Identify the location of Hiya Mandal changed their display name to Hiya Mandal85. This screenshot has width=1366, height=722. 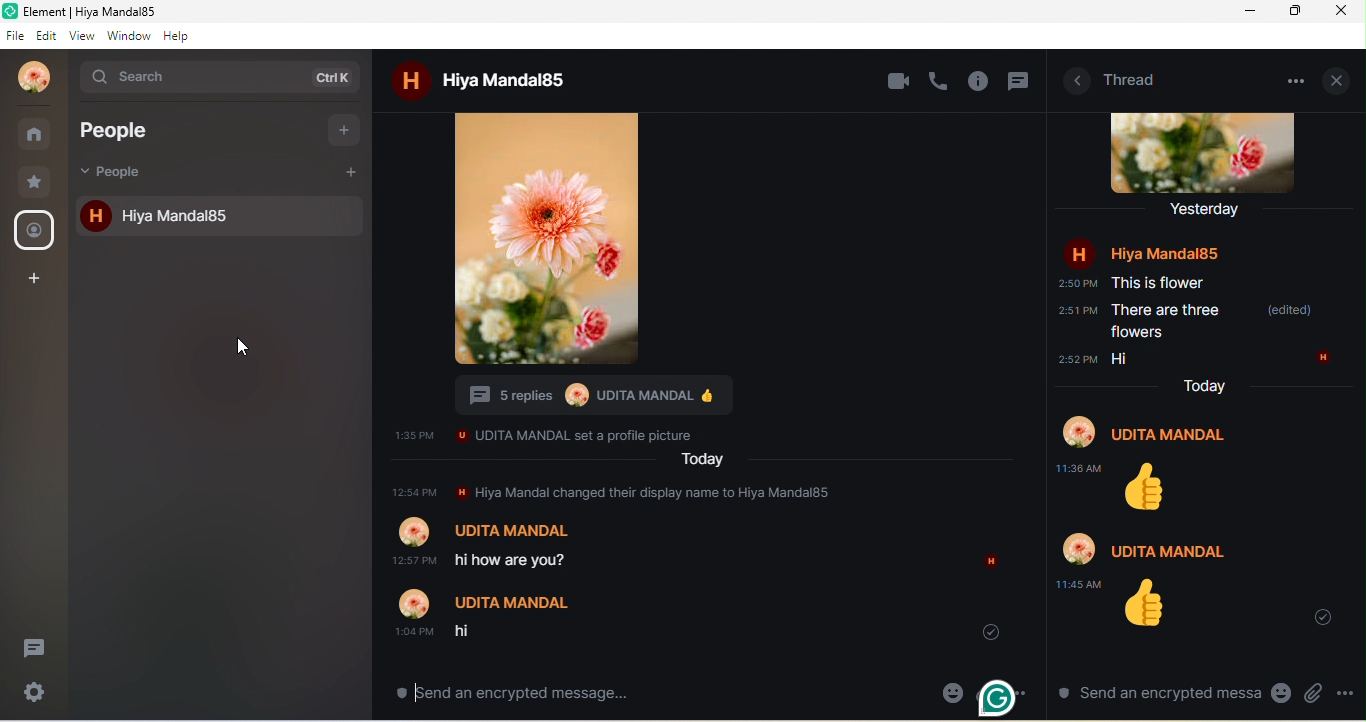
(656, 492).